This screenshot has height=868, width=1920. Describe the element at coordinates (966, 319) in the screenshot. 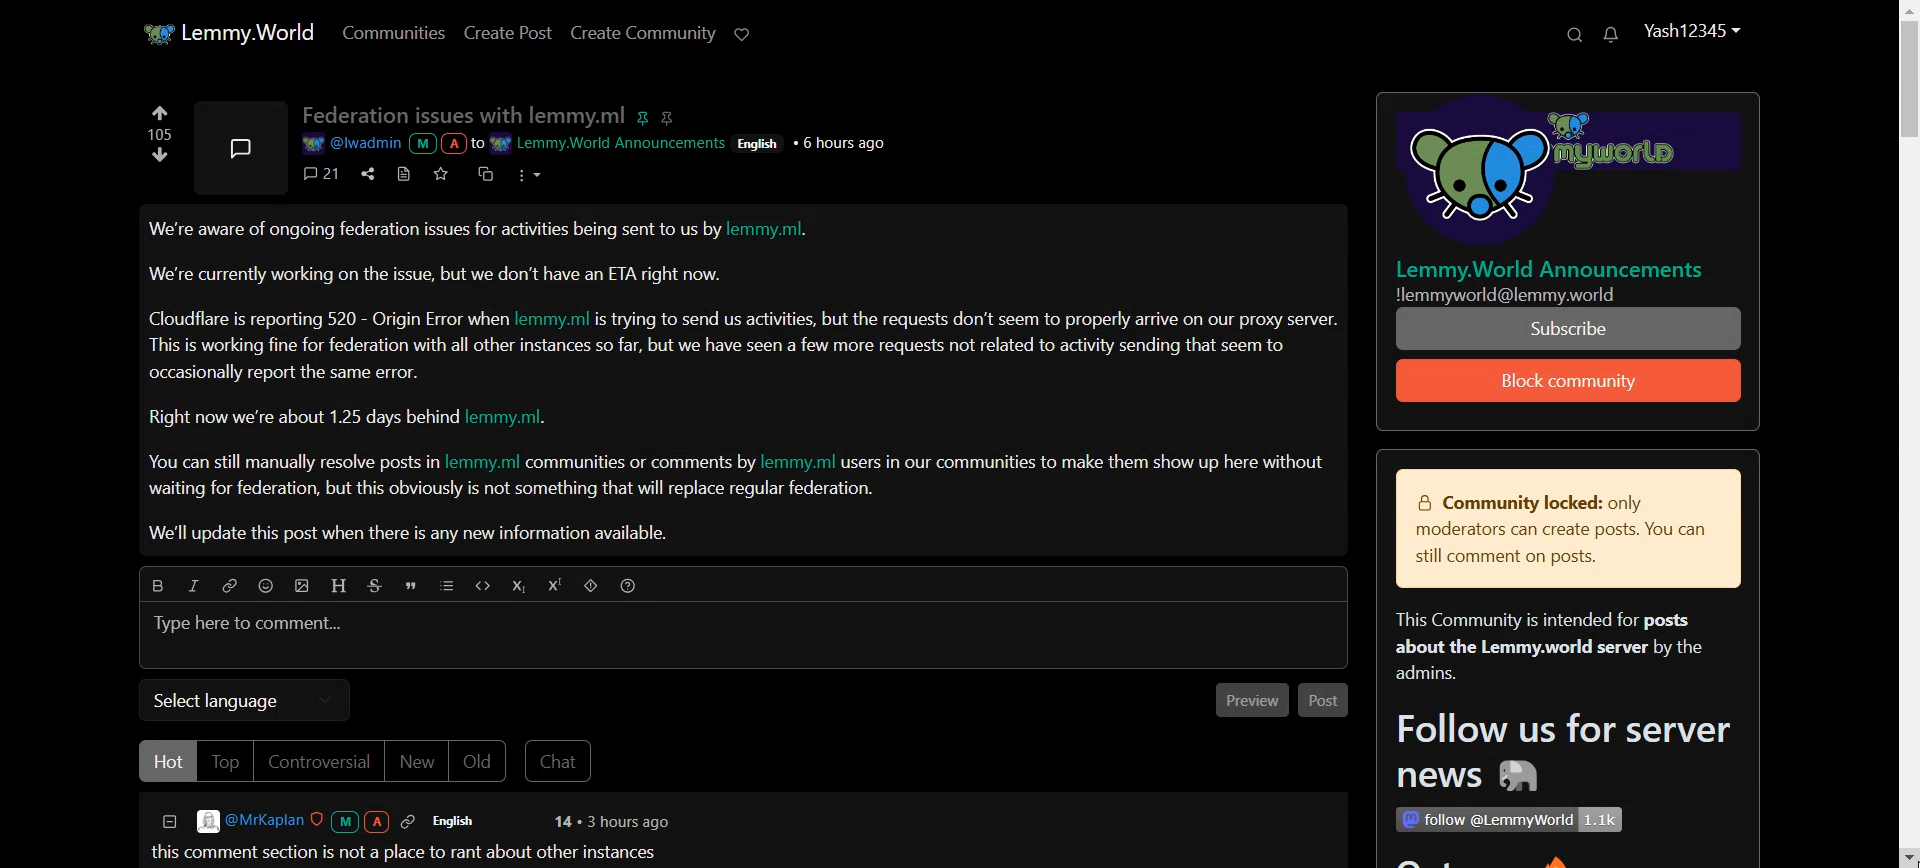

I see `s trying to send us activities, but the requests don’t seem to properly arrive on our proxy server.` at that location.